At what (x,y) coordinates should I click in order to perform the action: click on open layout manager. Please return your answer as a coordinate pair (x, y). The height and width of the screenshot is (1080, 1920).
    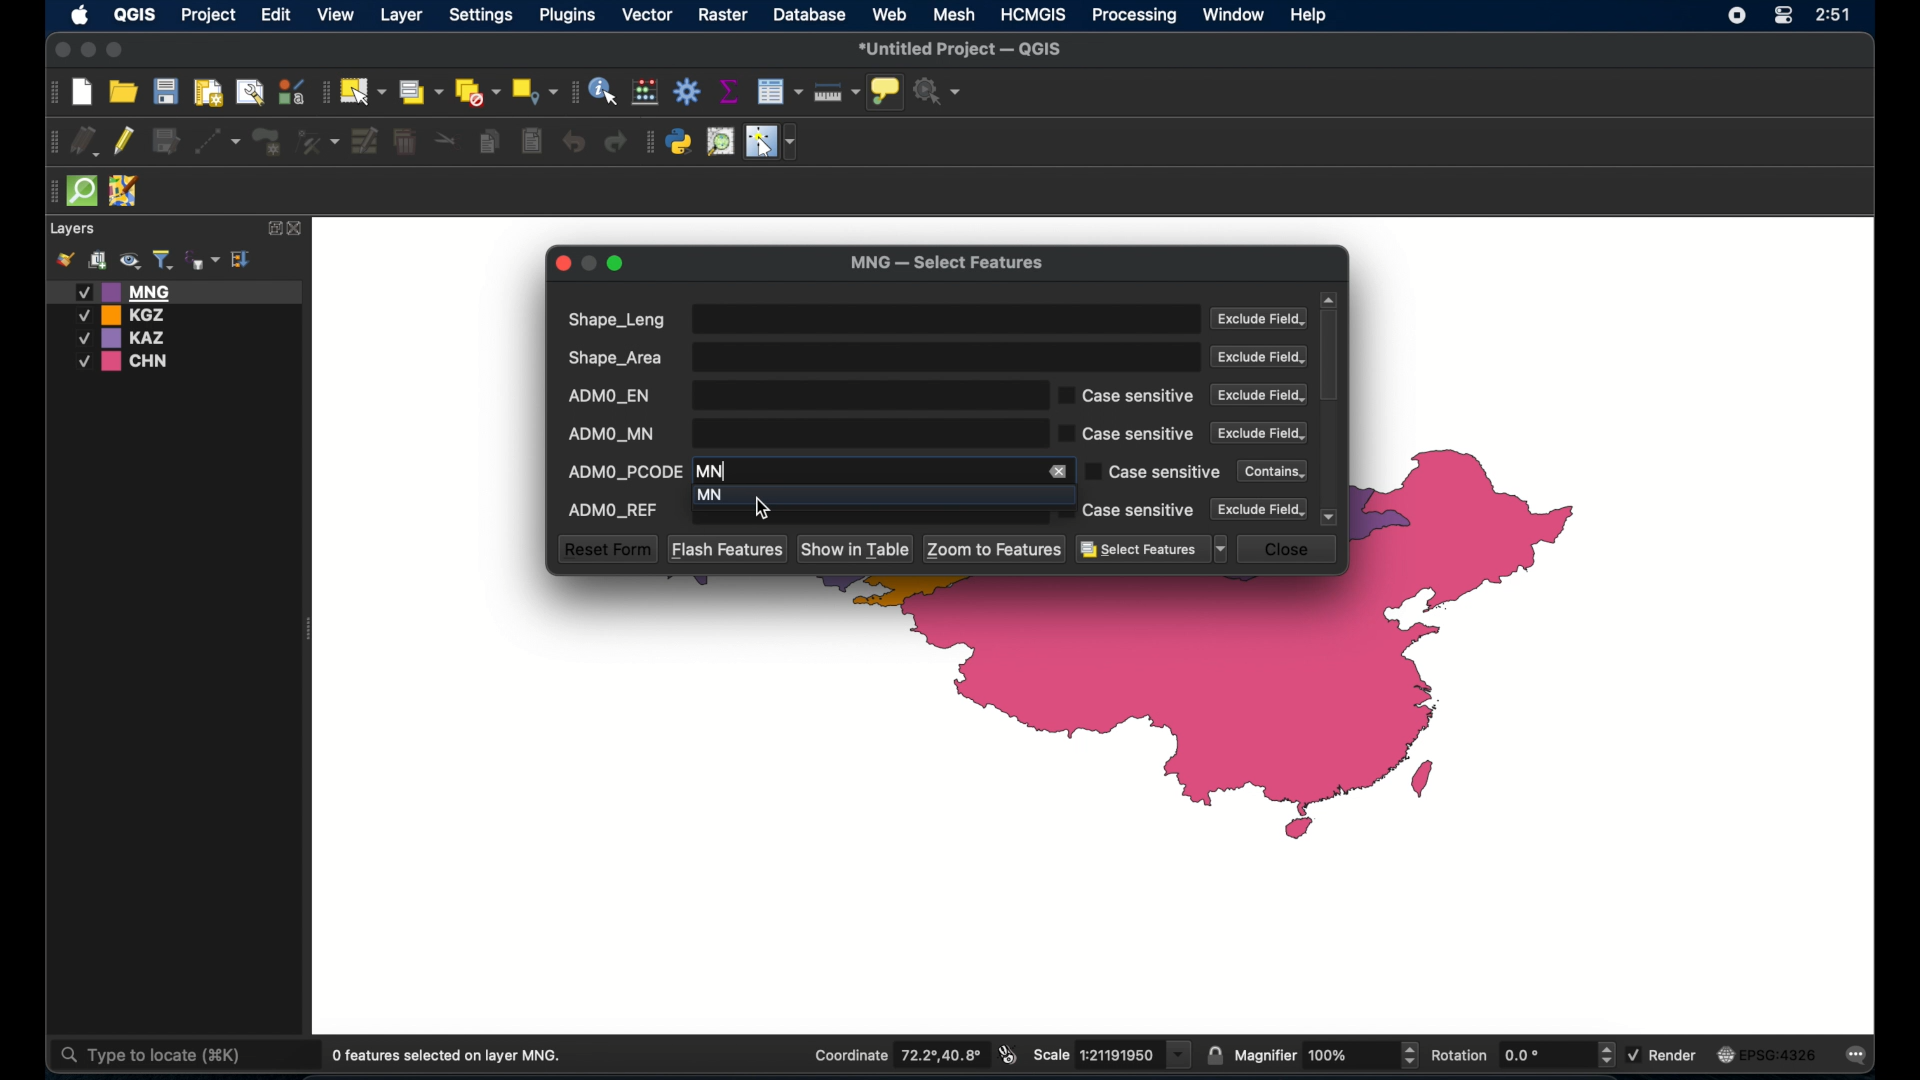
    Looking at the image, I should click on (248, 91).